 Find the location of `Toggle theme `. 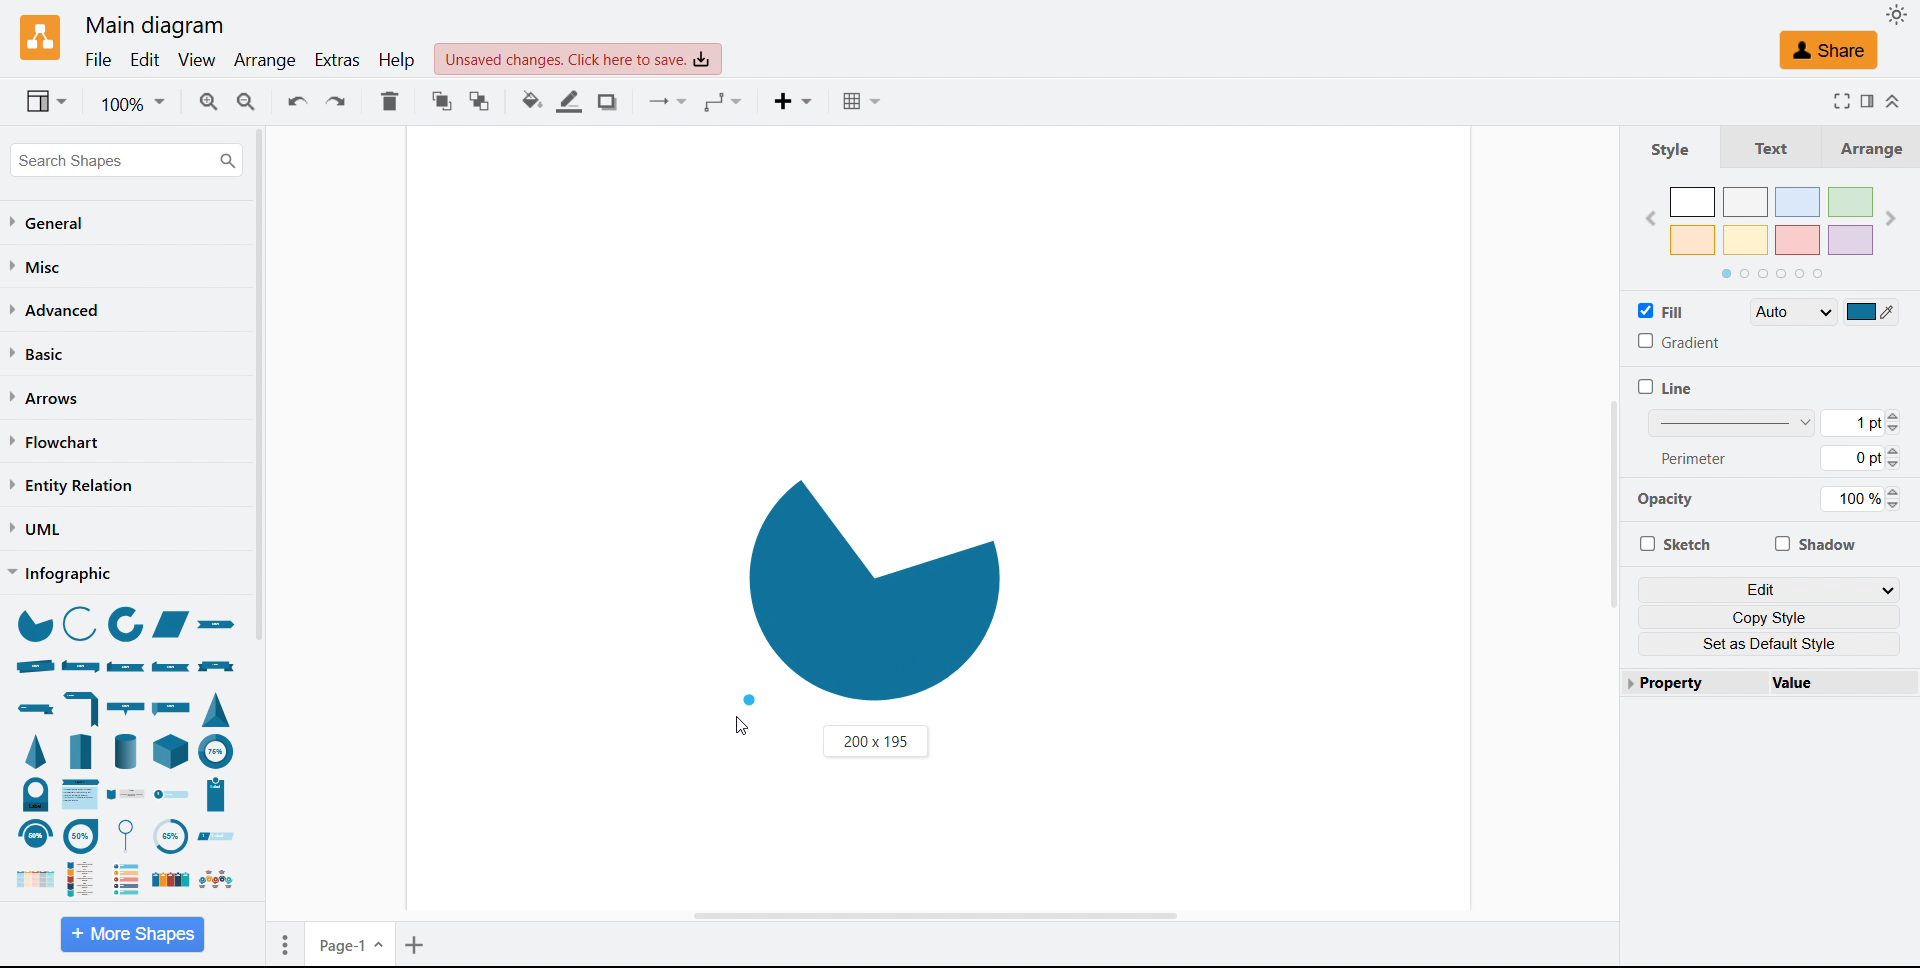

Toggle theme  is located at coordinates (1898, 14).